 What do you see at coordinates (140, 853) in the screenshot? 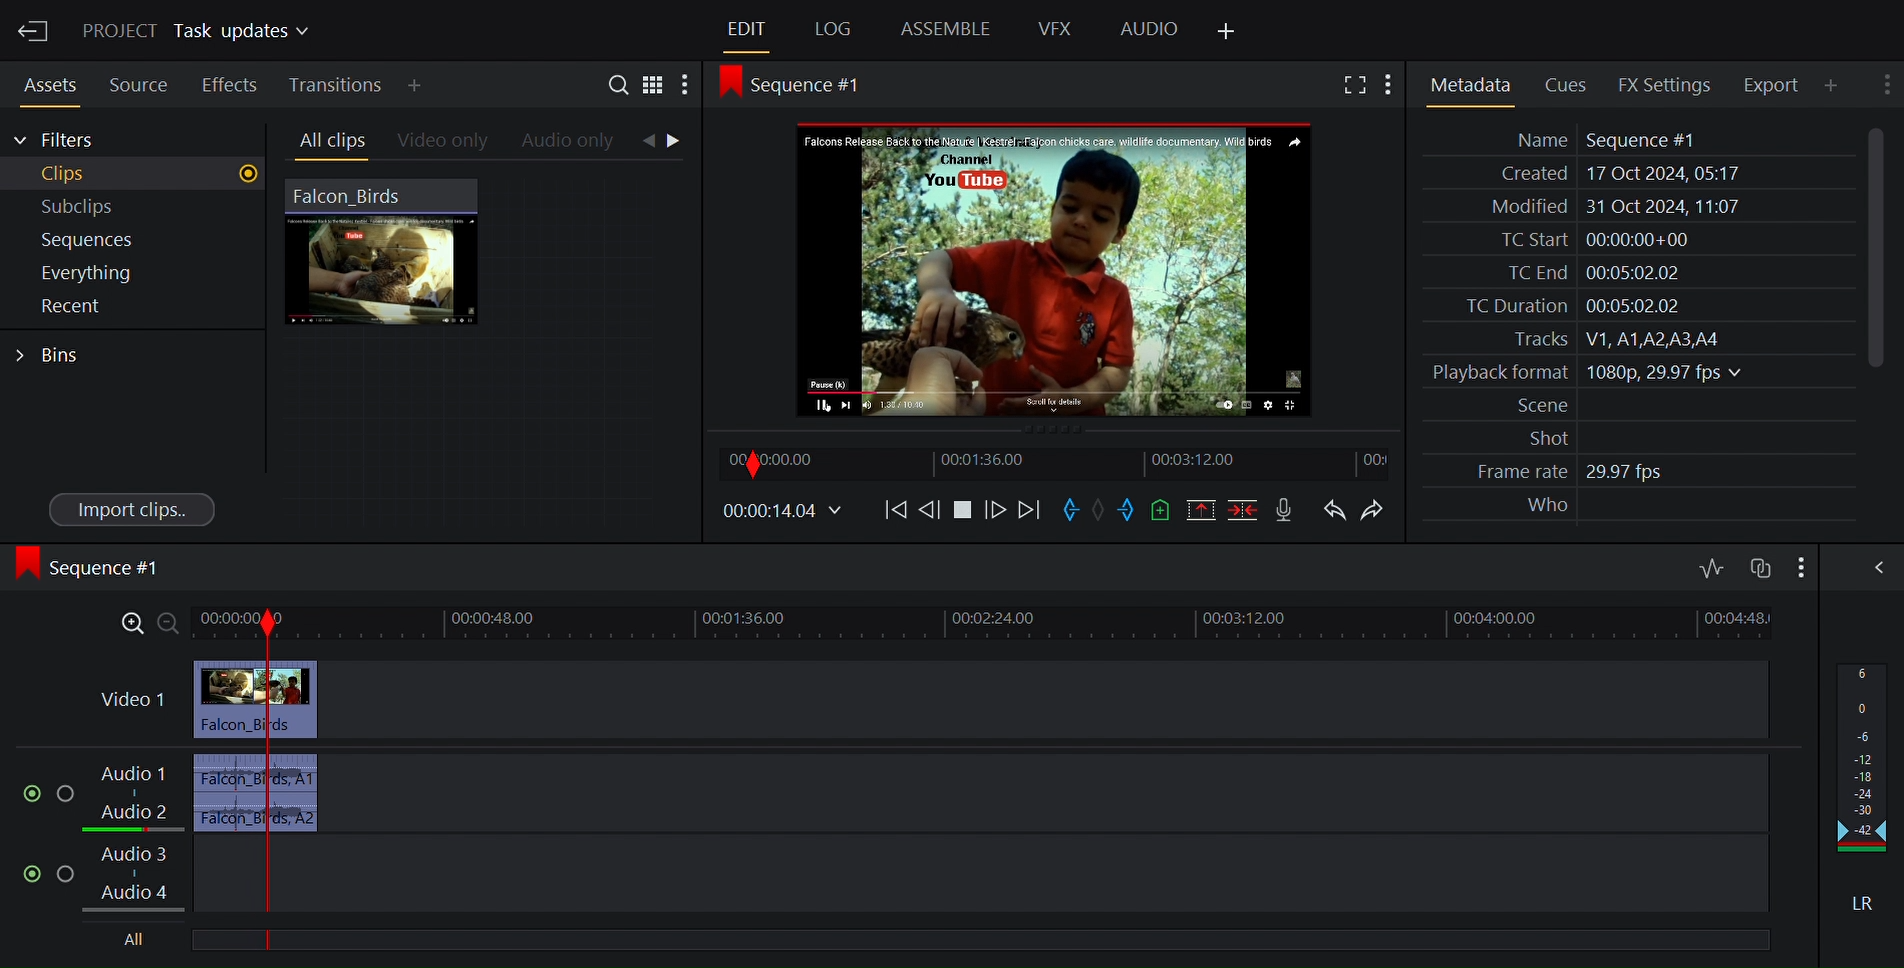
I see `Audio 3` at bounding box center [140, 853].